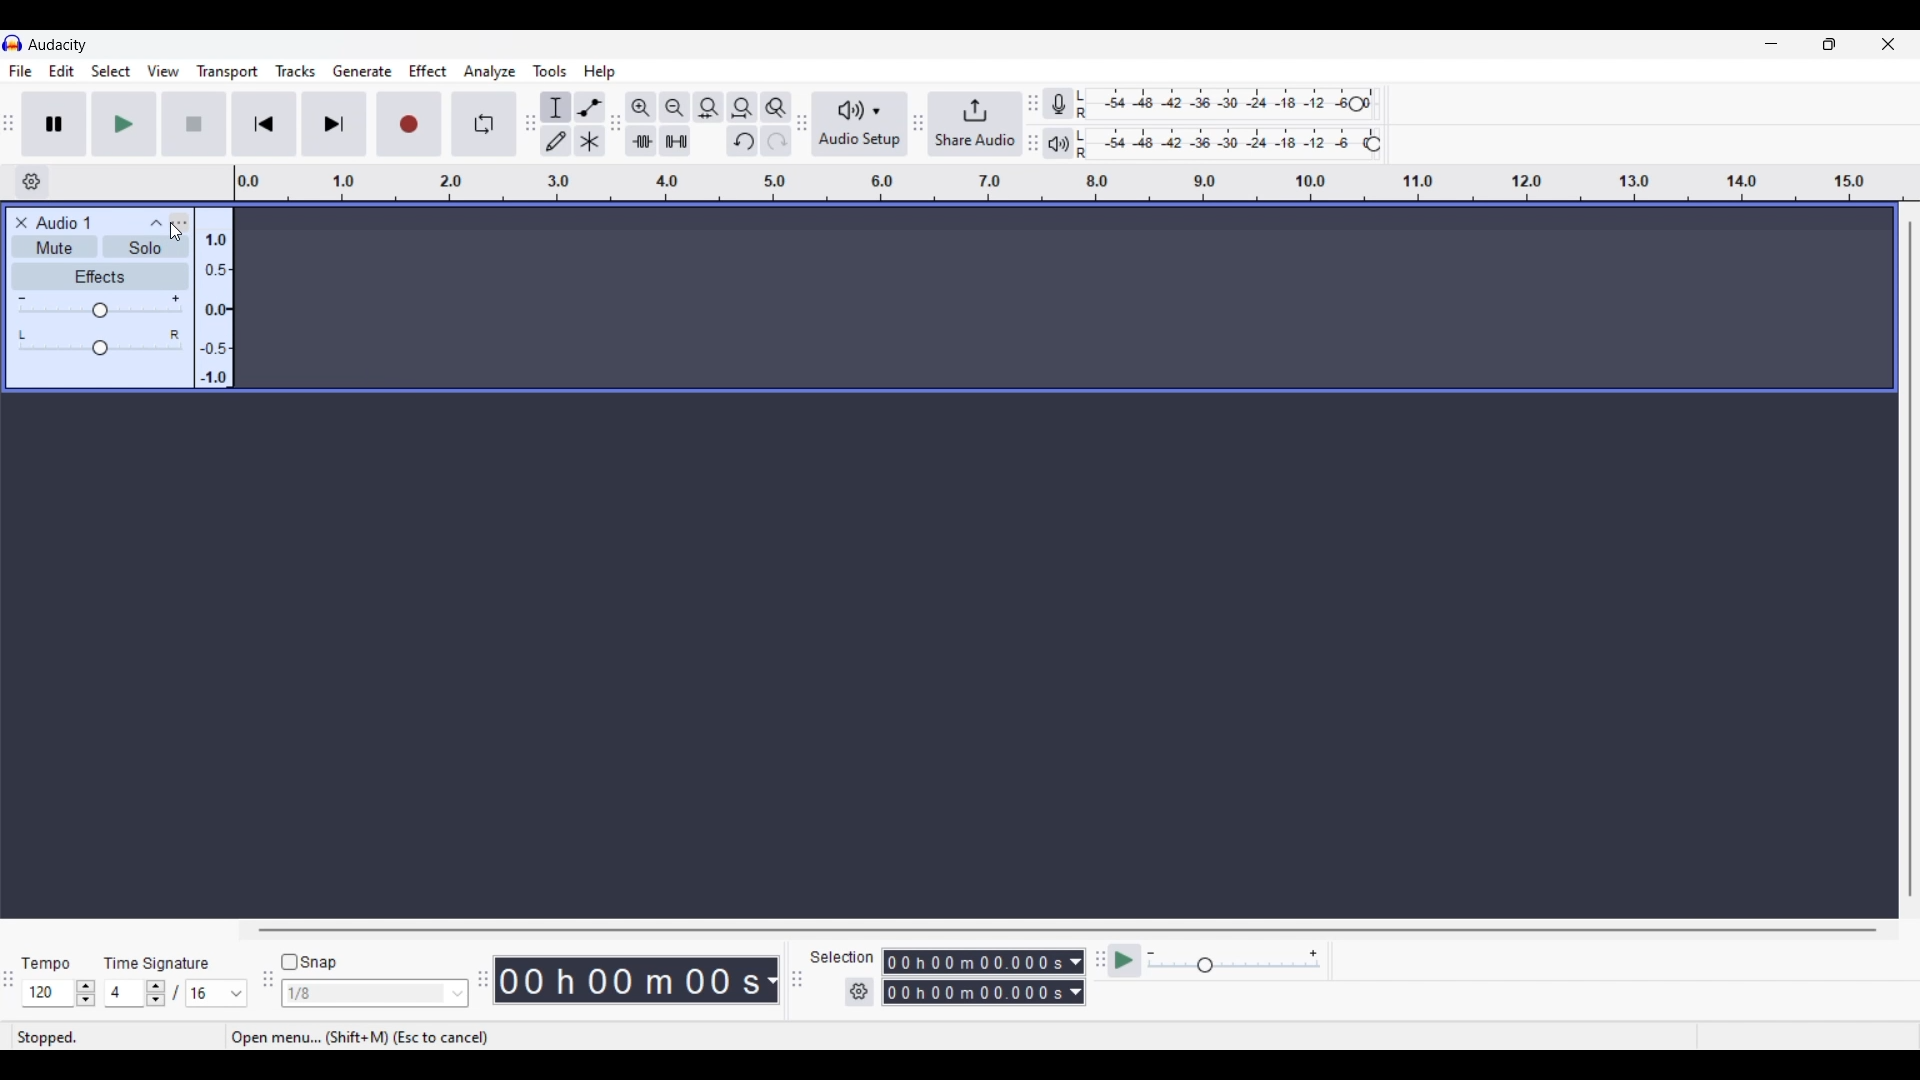  I want to click on Snap toggle, so click(310, 963).